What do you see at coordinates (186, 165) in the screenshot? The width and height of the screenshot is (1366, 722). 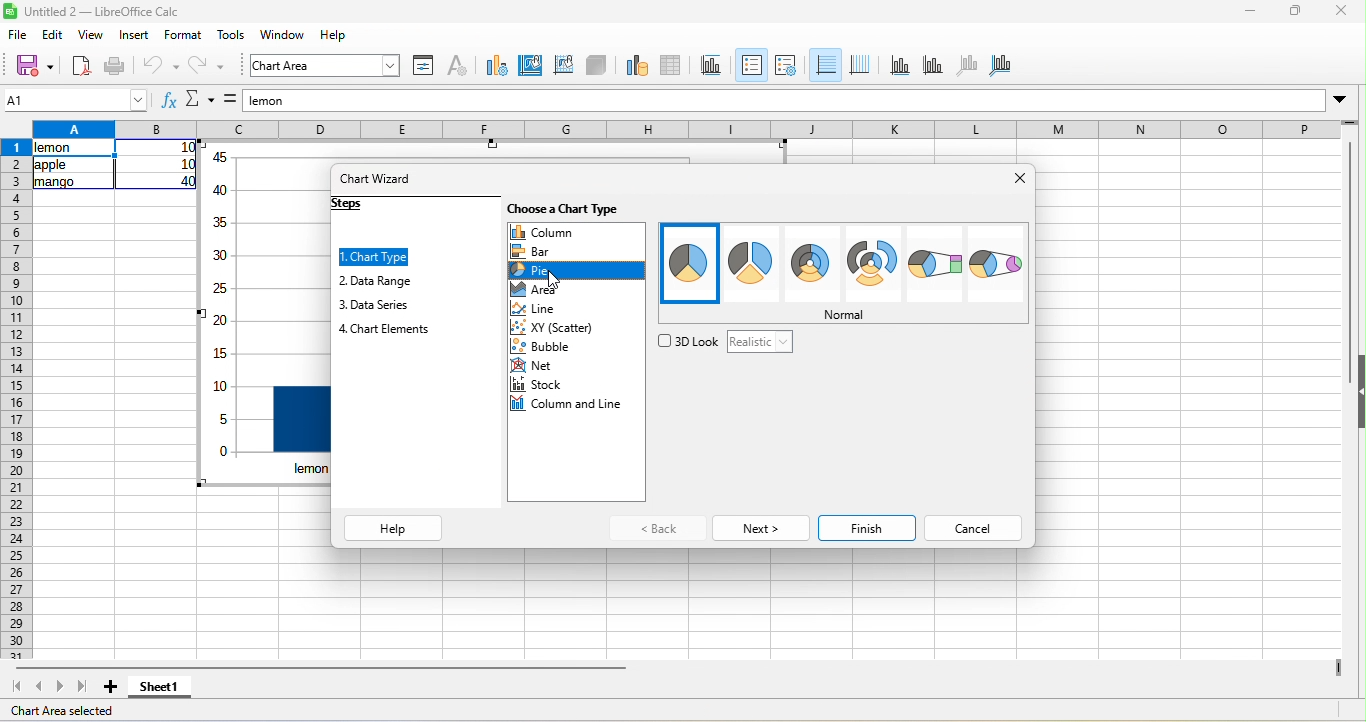 I see `10` at bounding box center [186, 165].